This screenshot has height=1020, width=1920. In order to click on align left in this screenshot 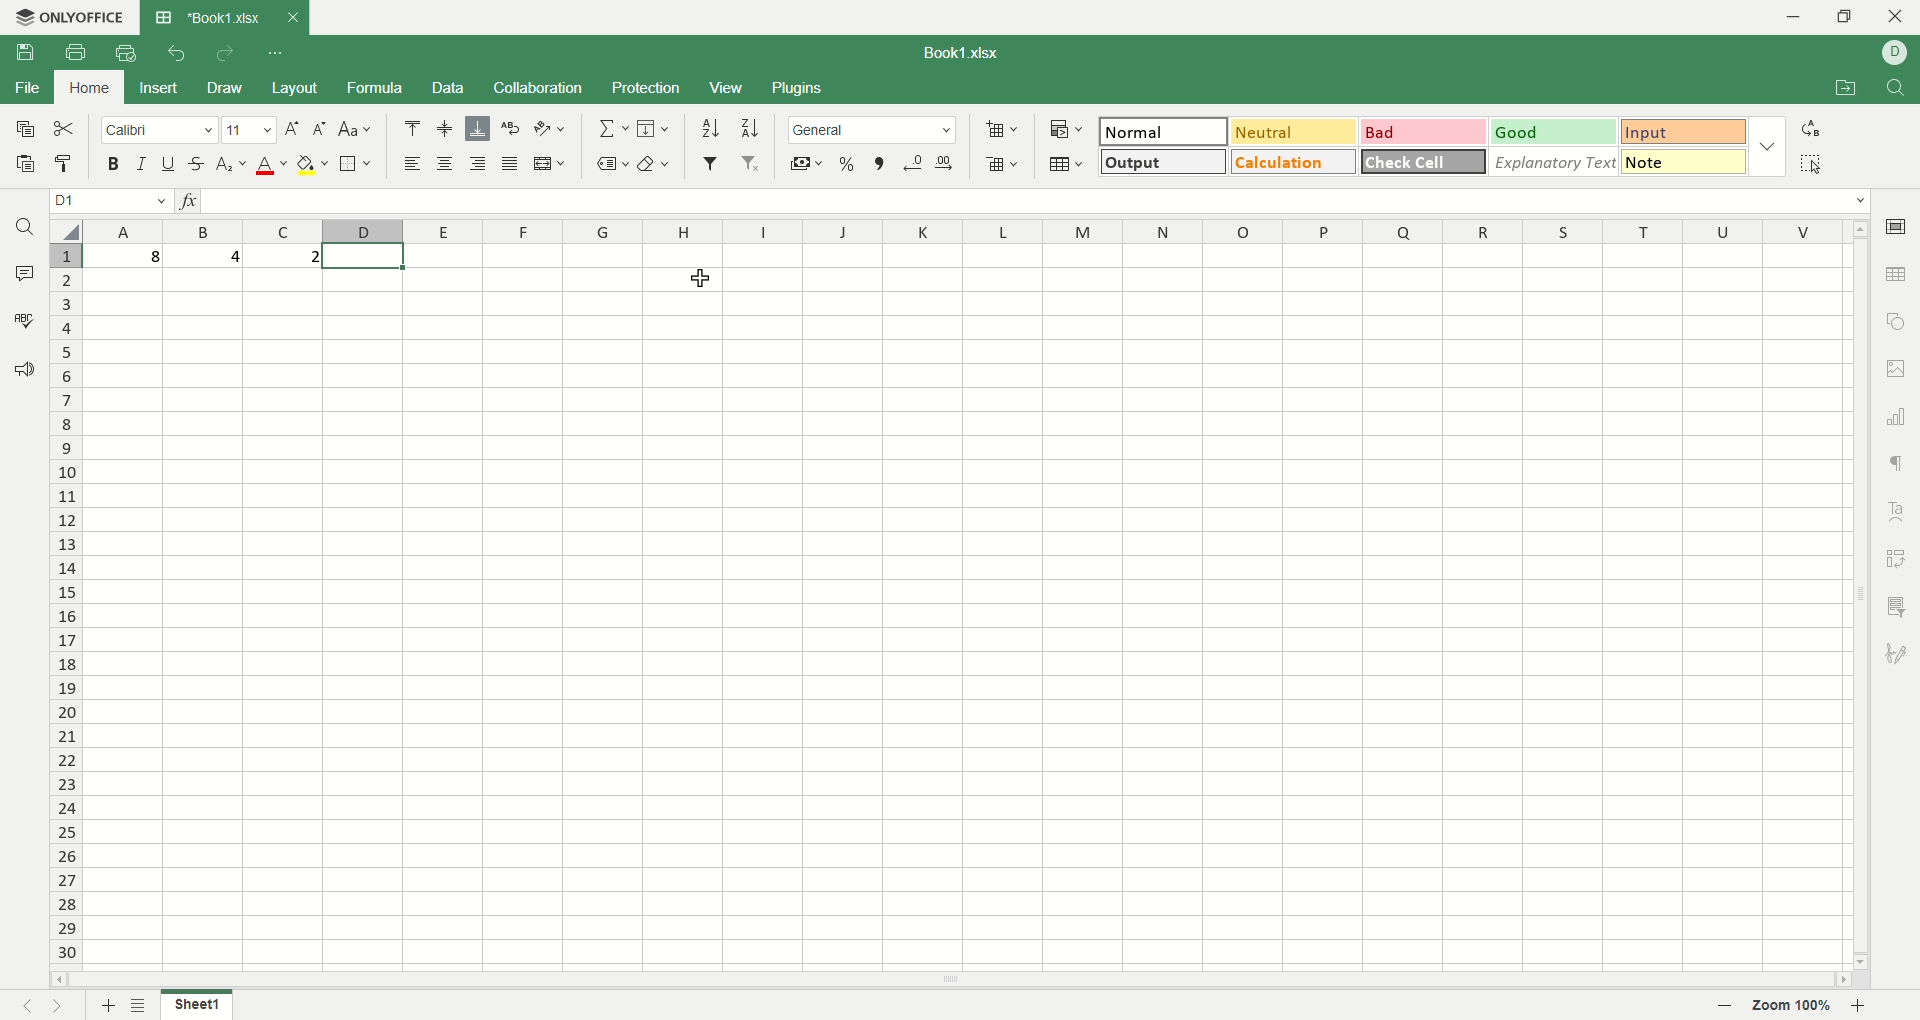, I will do `click(414, 162)`.